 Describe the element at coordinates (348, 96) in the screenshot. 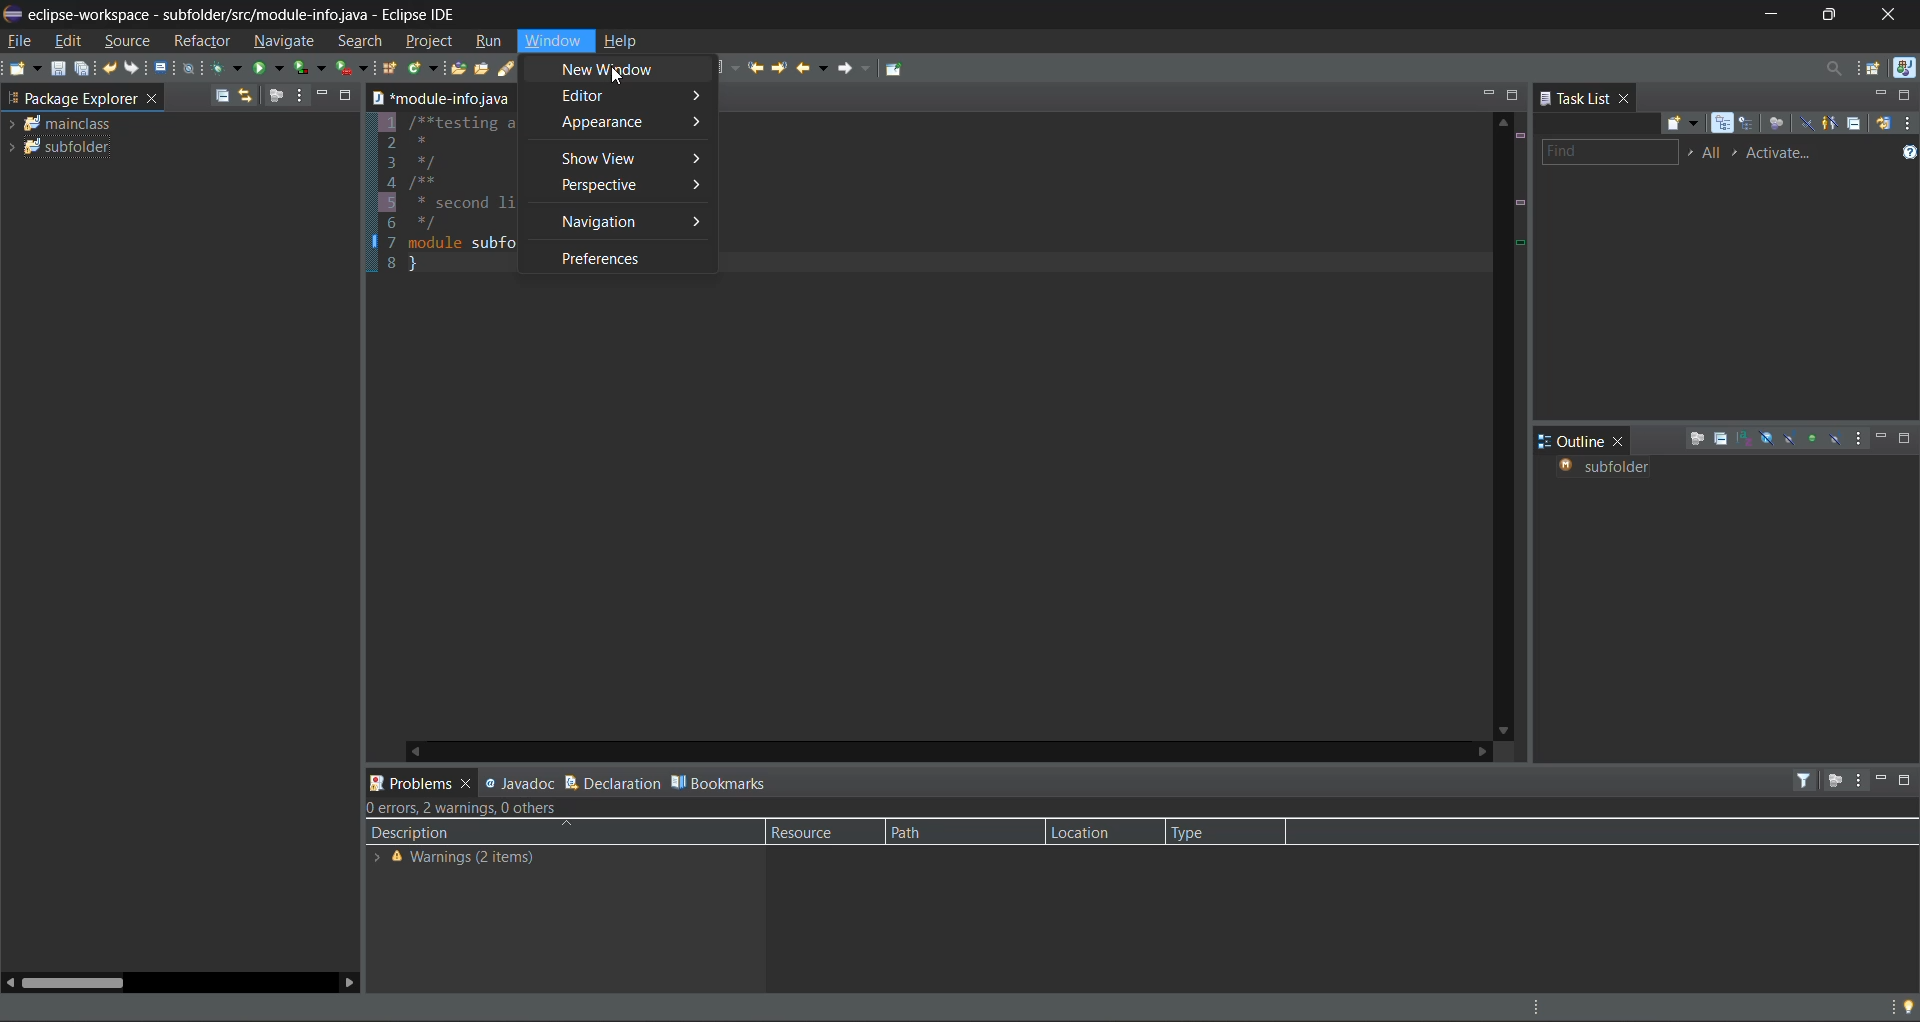

I see `maximize` at that location.